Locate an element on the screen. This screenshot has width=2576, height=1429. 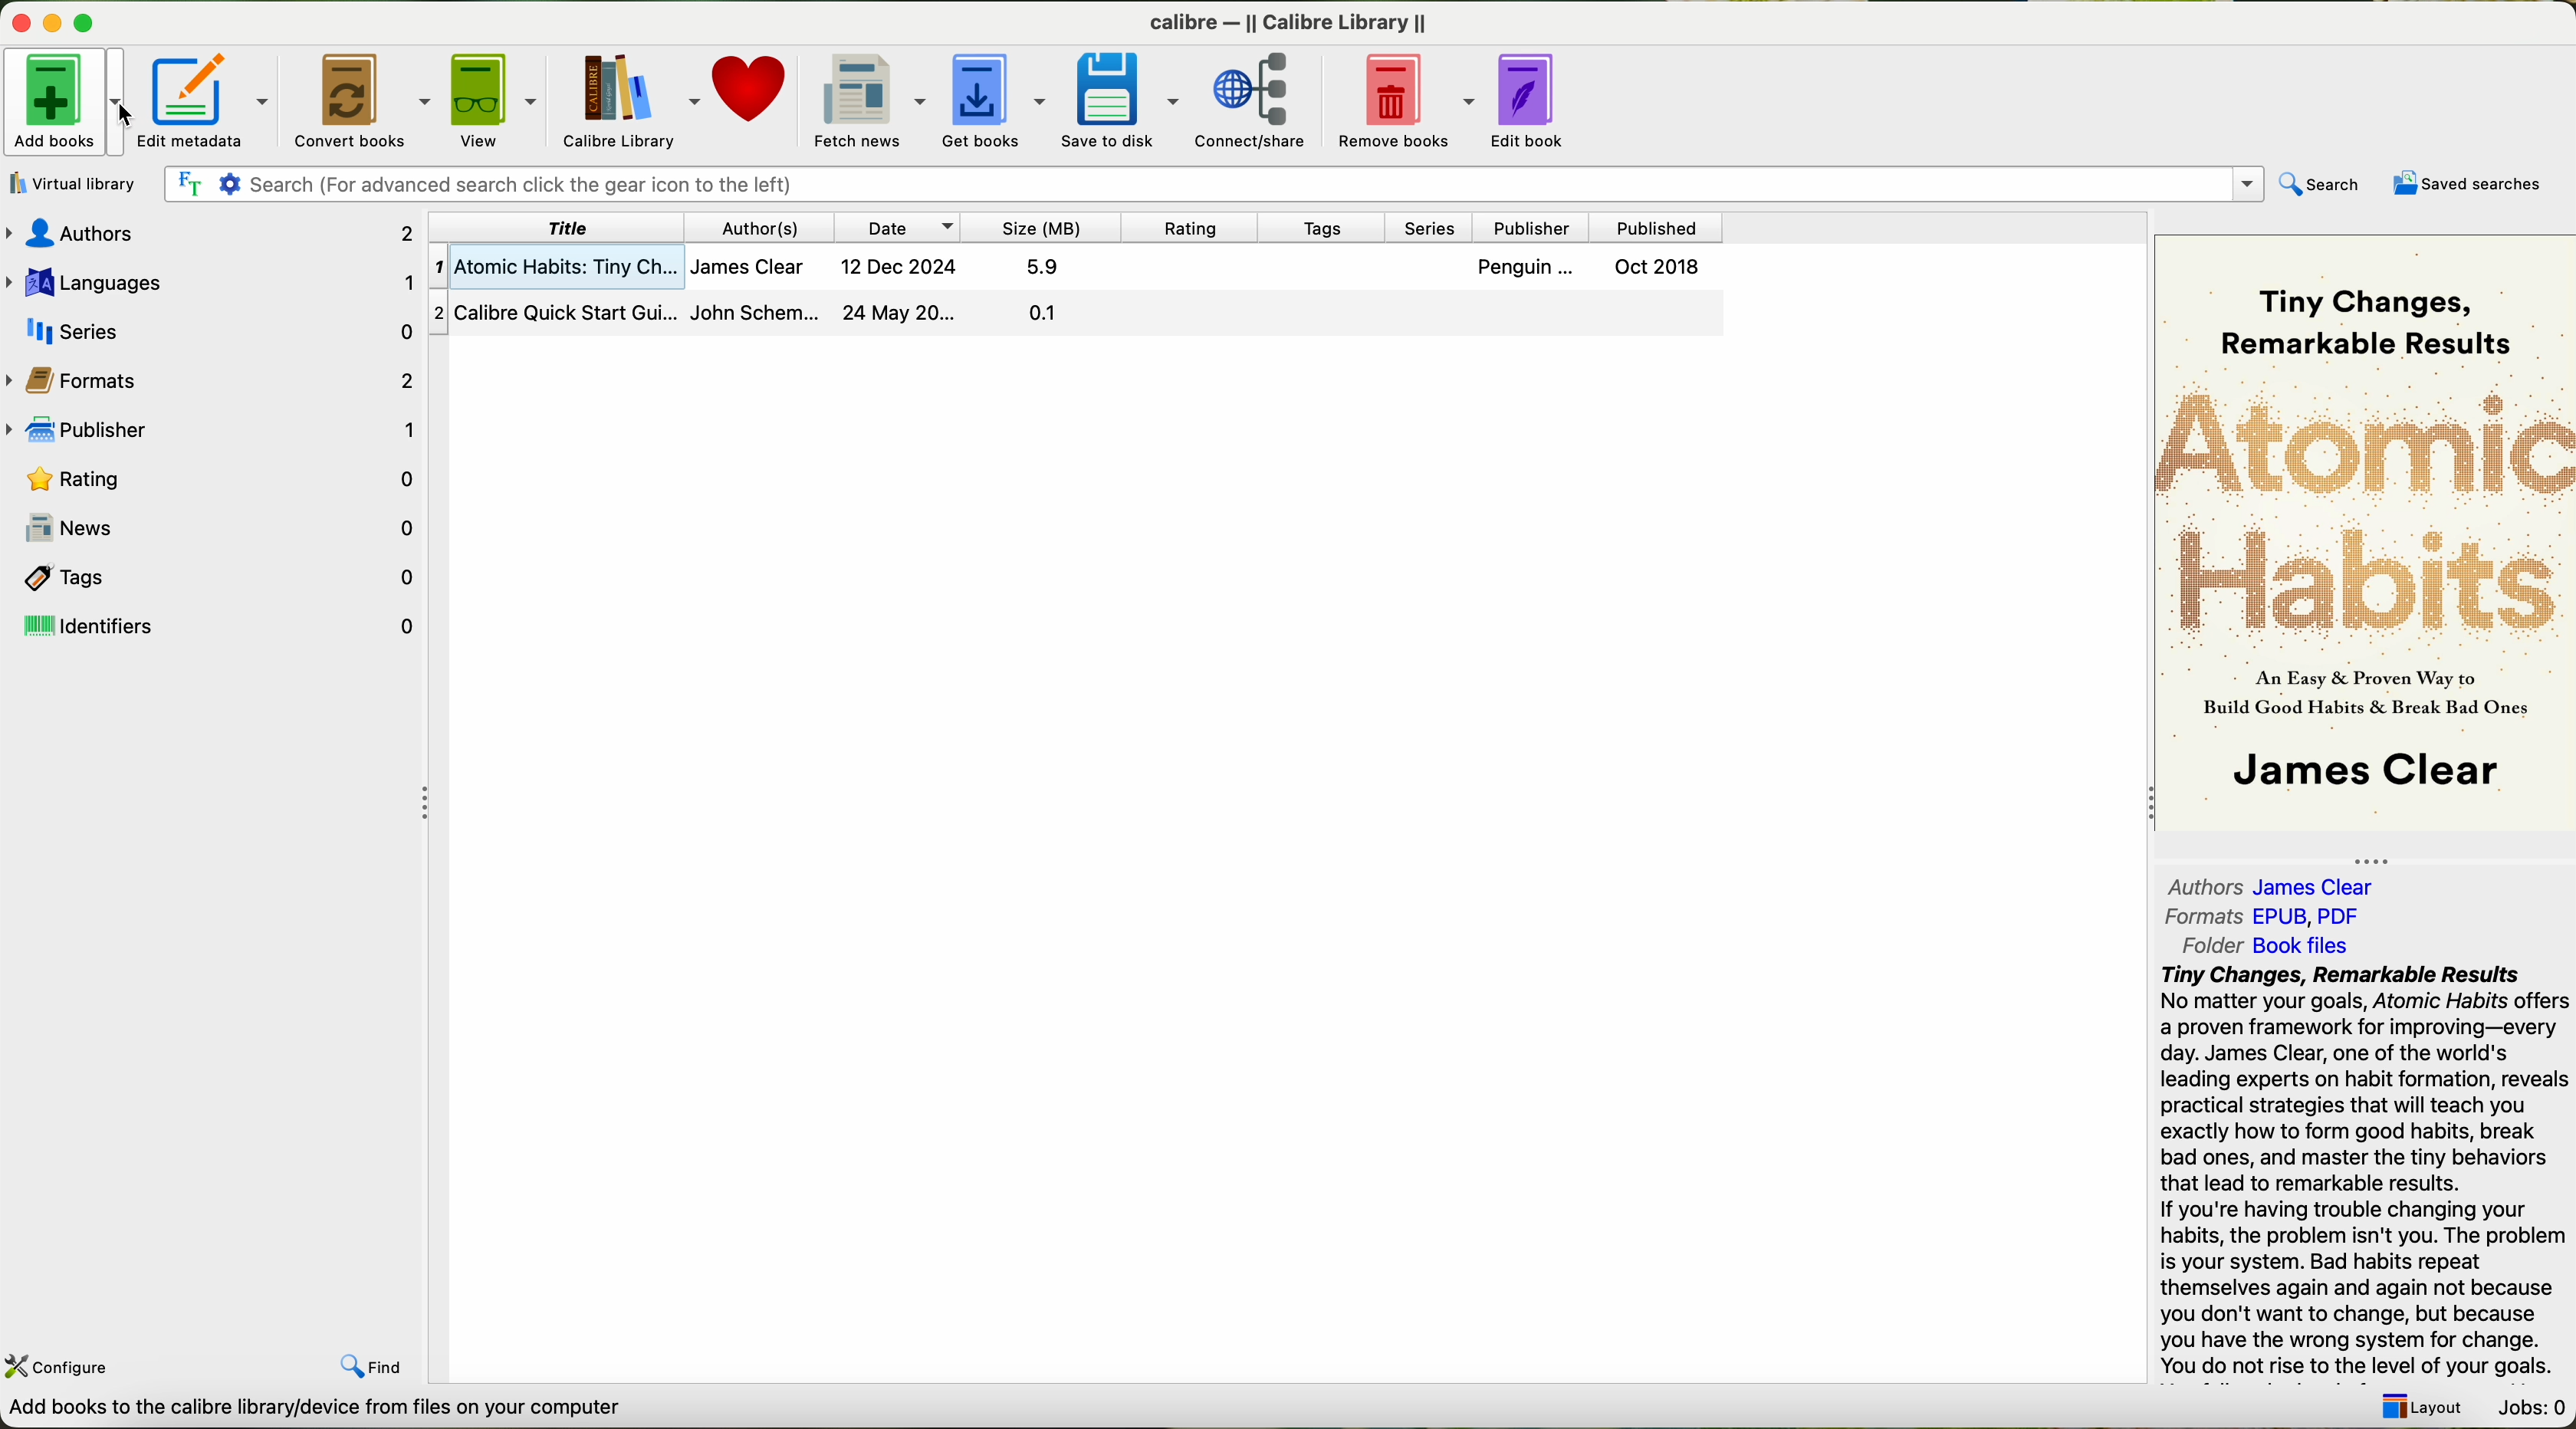
publisher is located at coordinates (213, 426).